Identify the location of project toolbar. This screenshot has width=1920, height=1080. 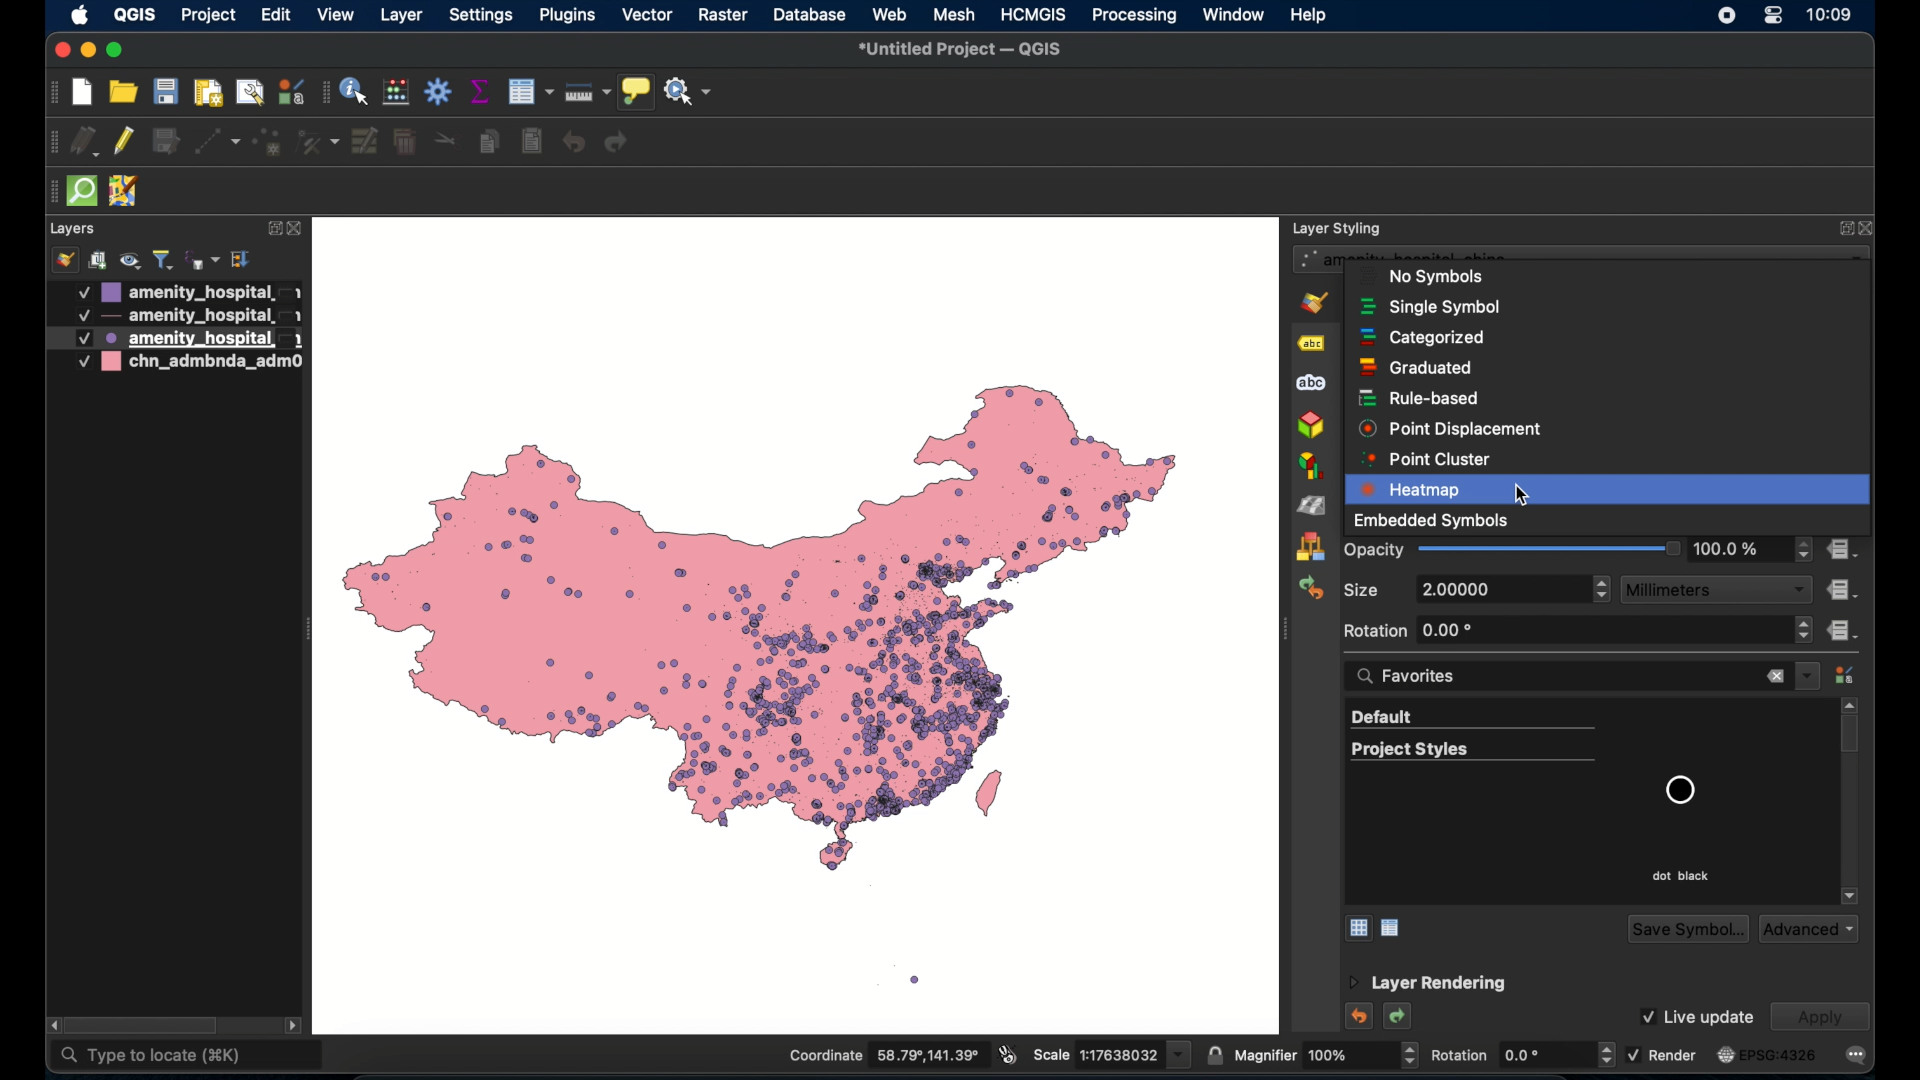
(53, 94).